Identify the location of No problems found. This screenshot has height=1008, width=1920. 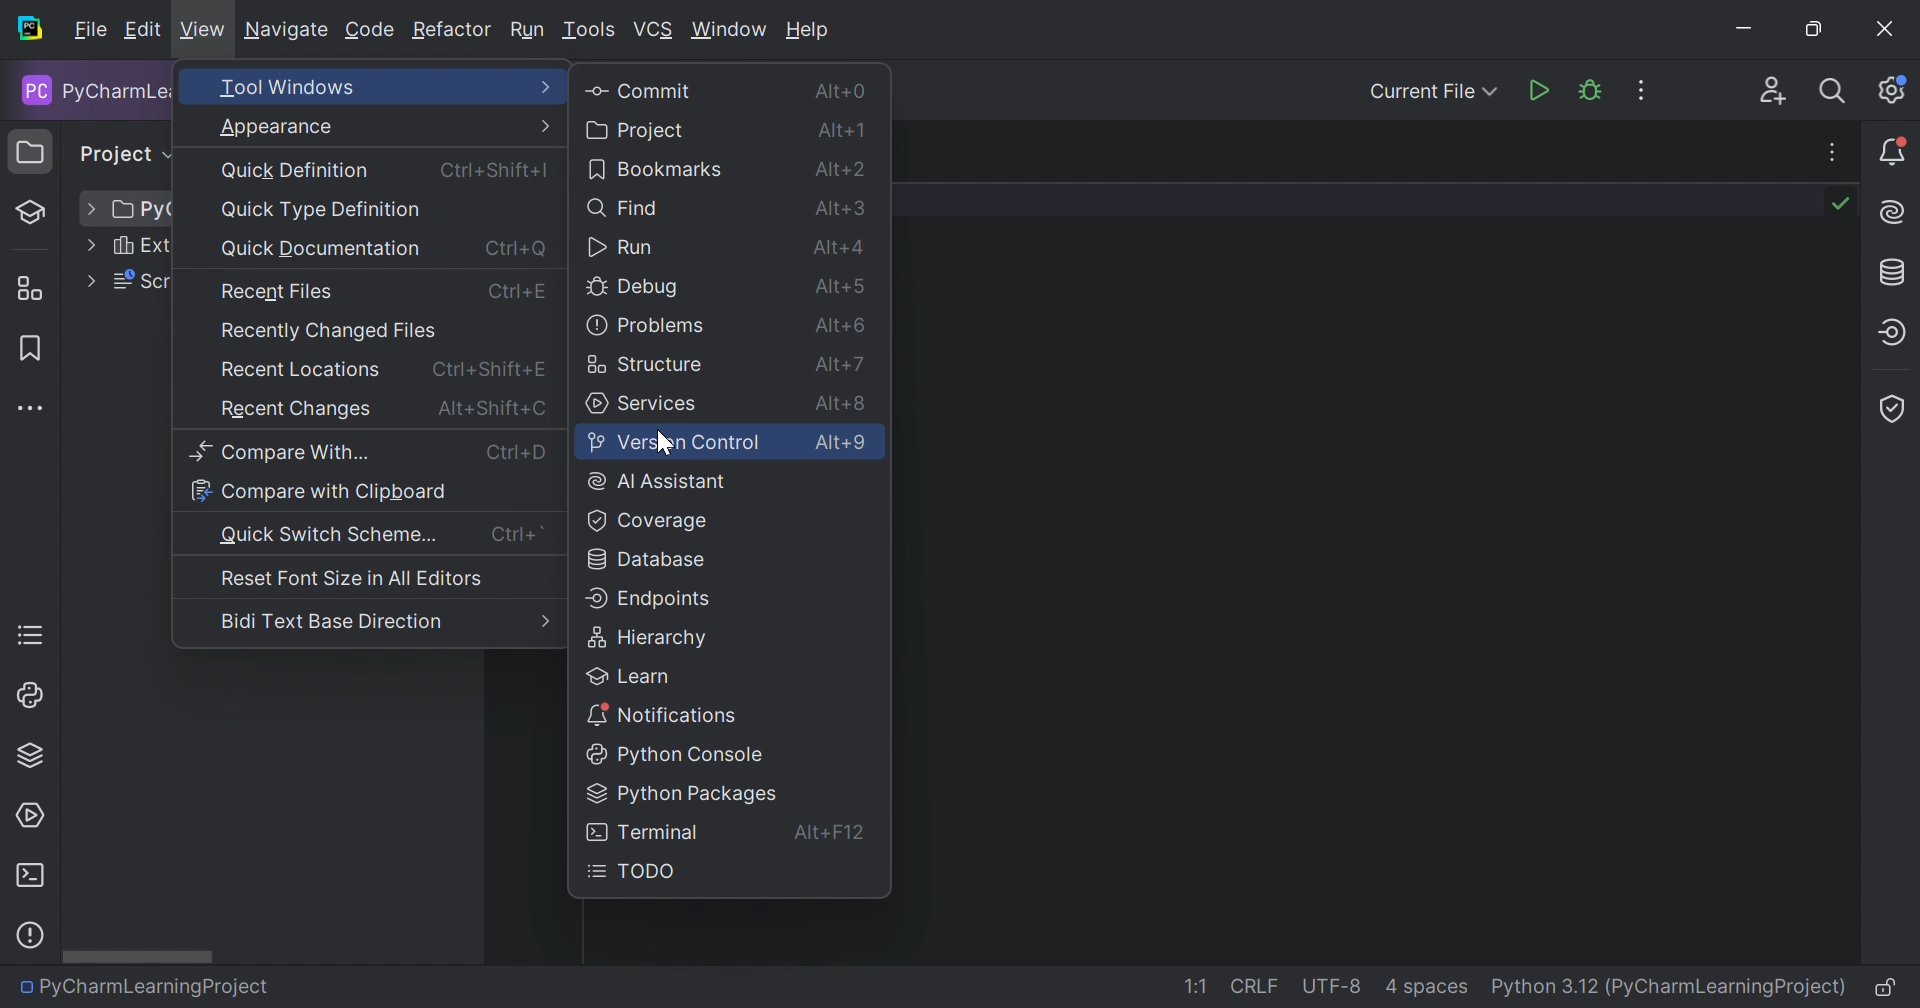
(1842, 204).